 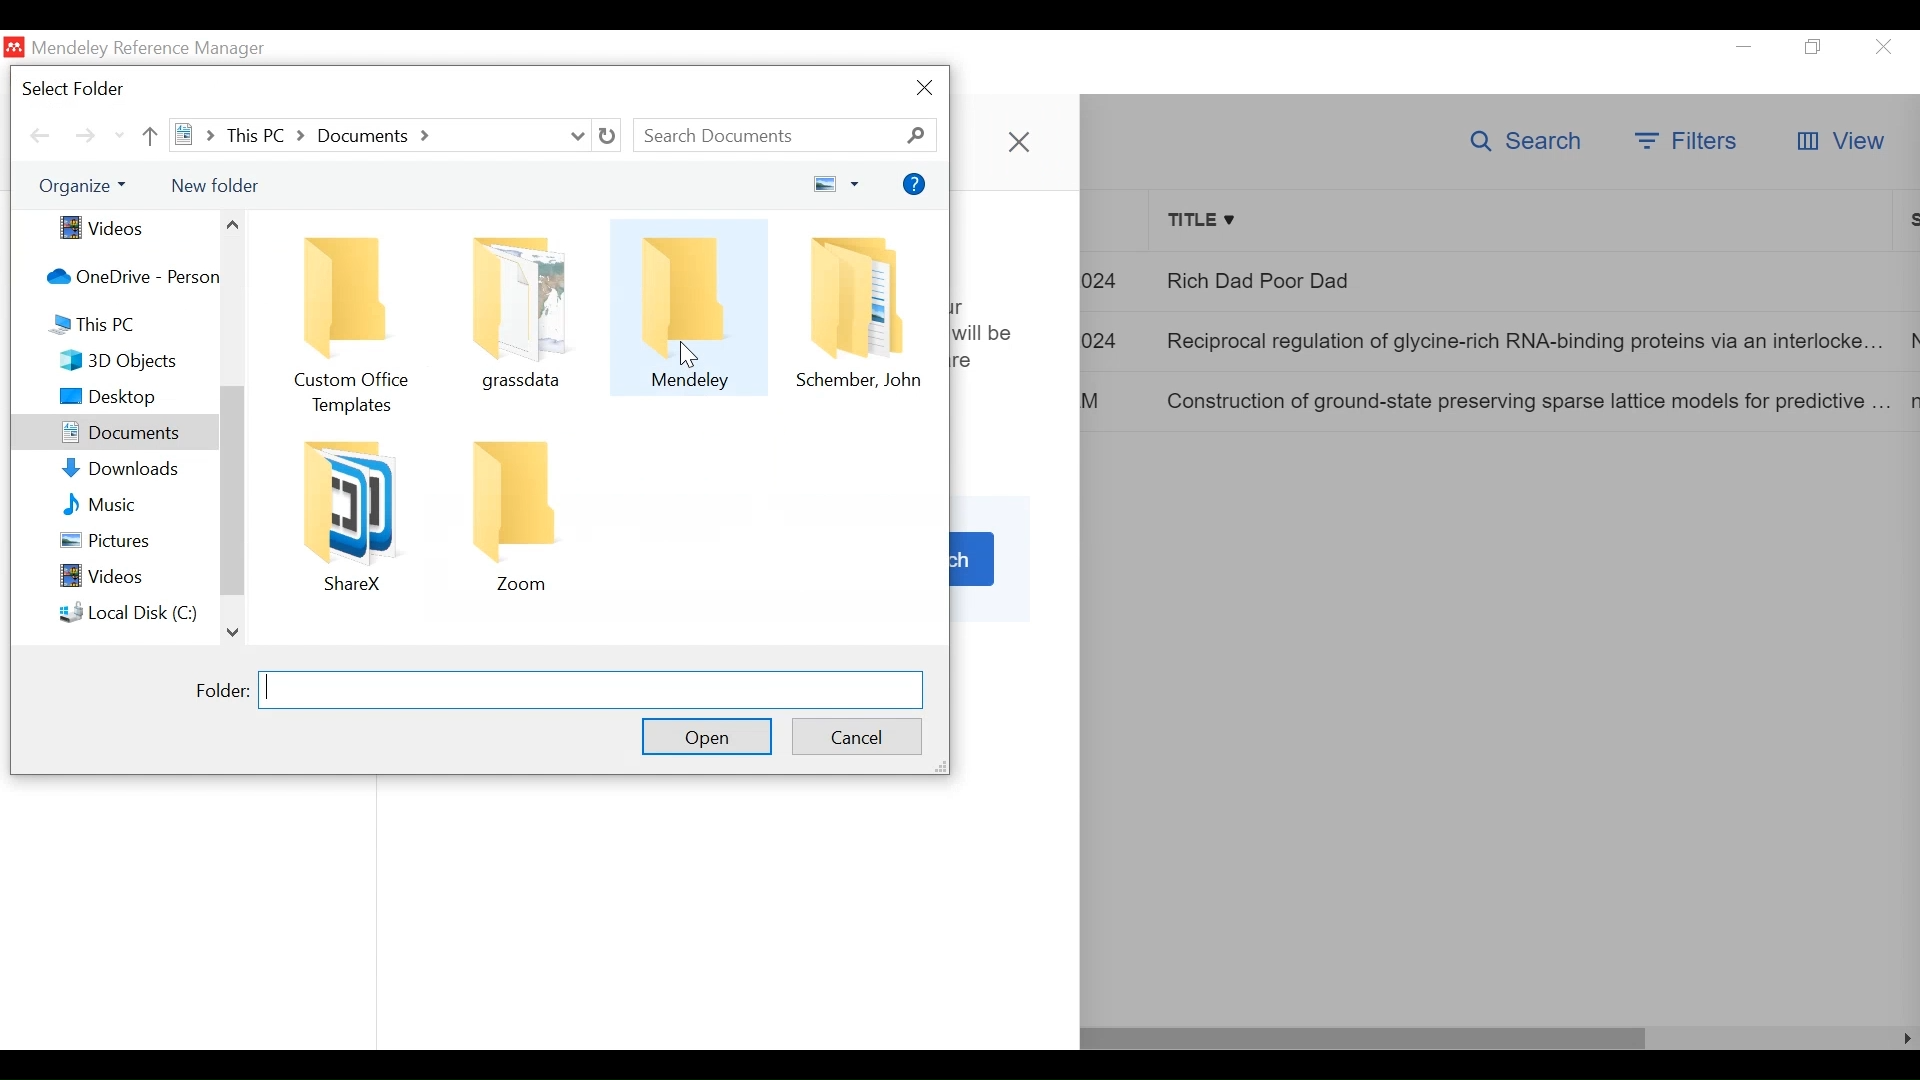 What do you see at coordinates (1517, 403) in the screenshot?
I see `Construction of ground-state preserving sparse lattice models for predictive ...` at bounding box center [1517, 403].